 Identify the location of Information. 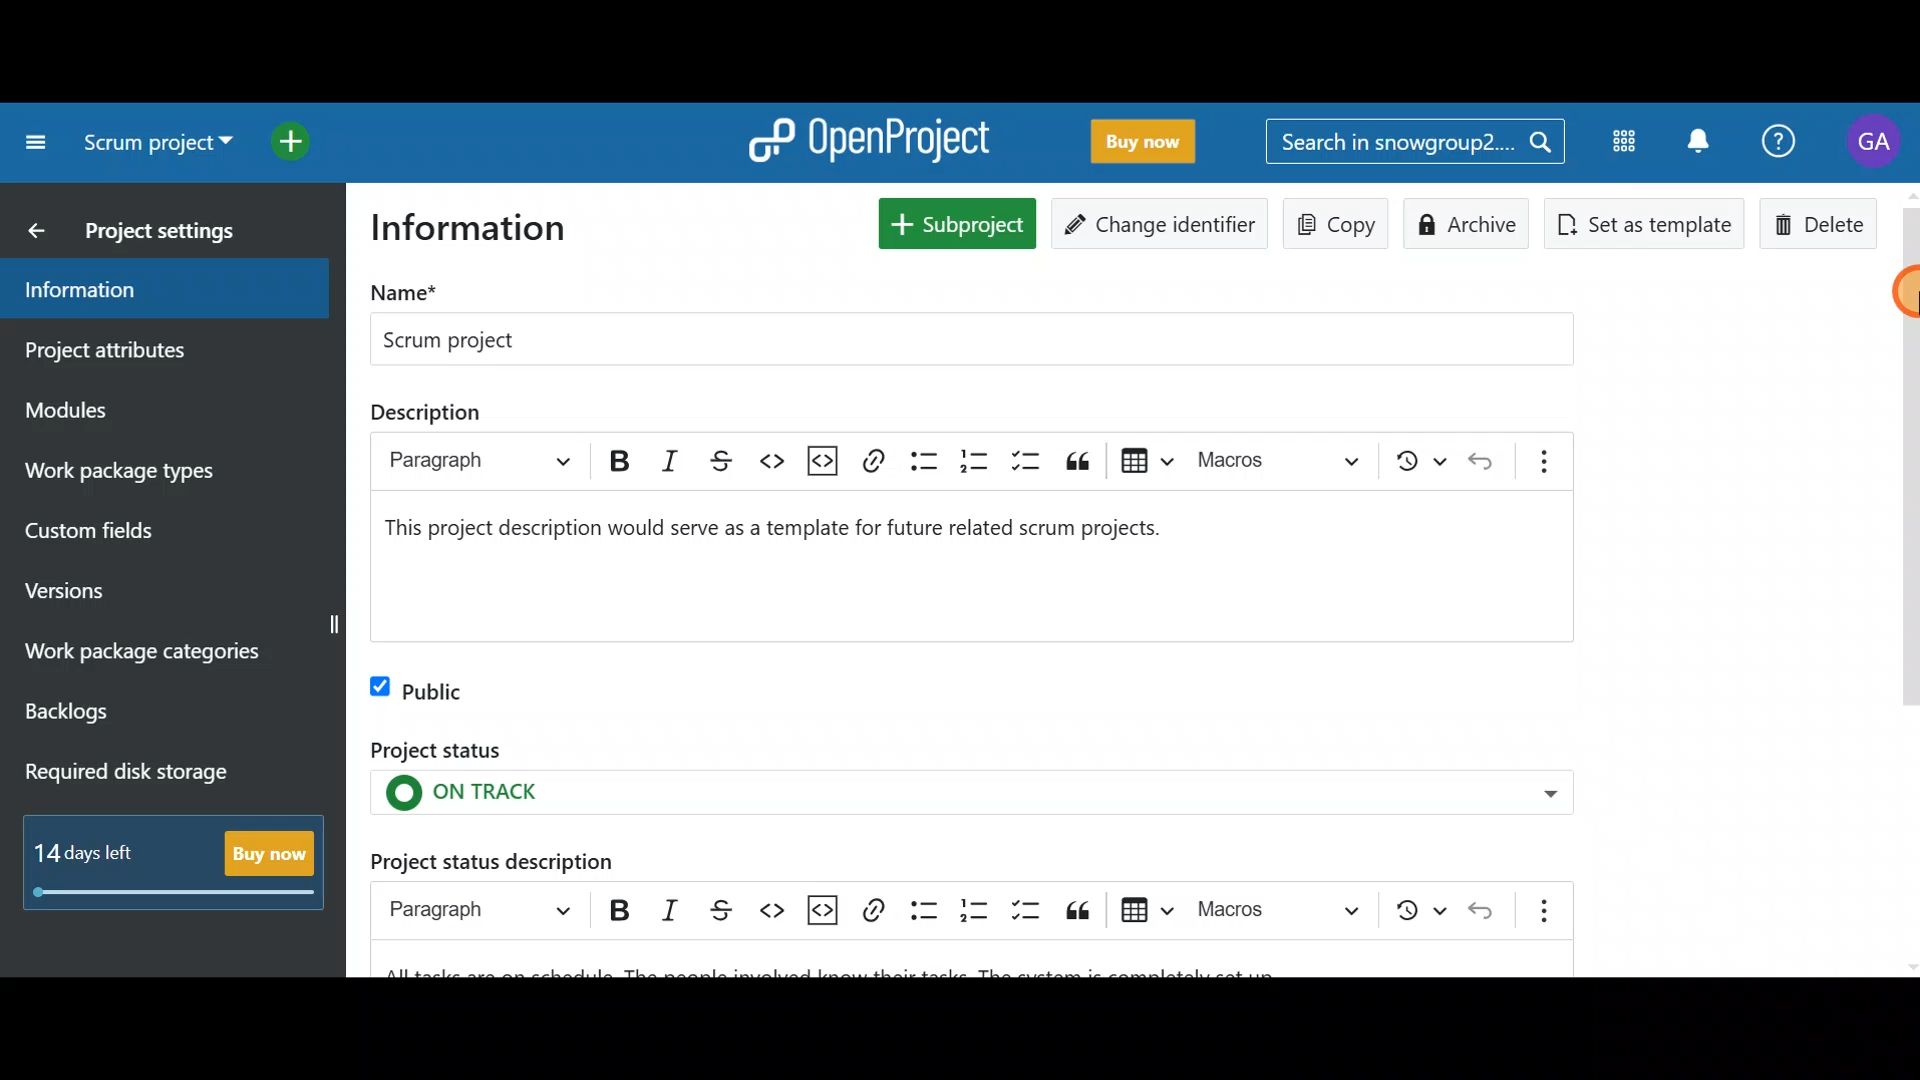
(155, 289).